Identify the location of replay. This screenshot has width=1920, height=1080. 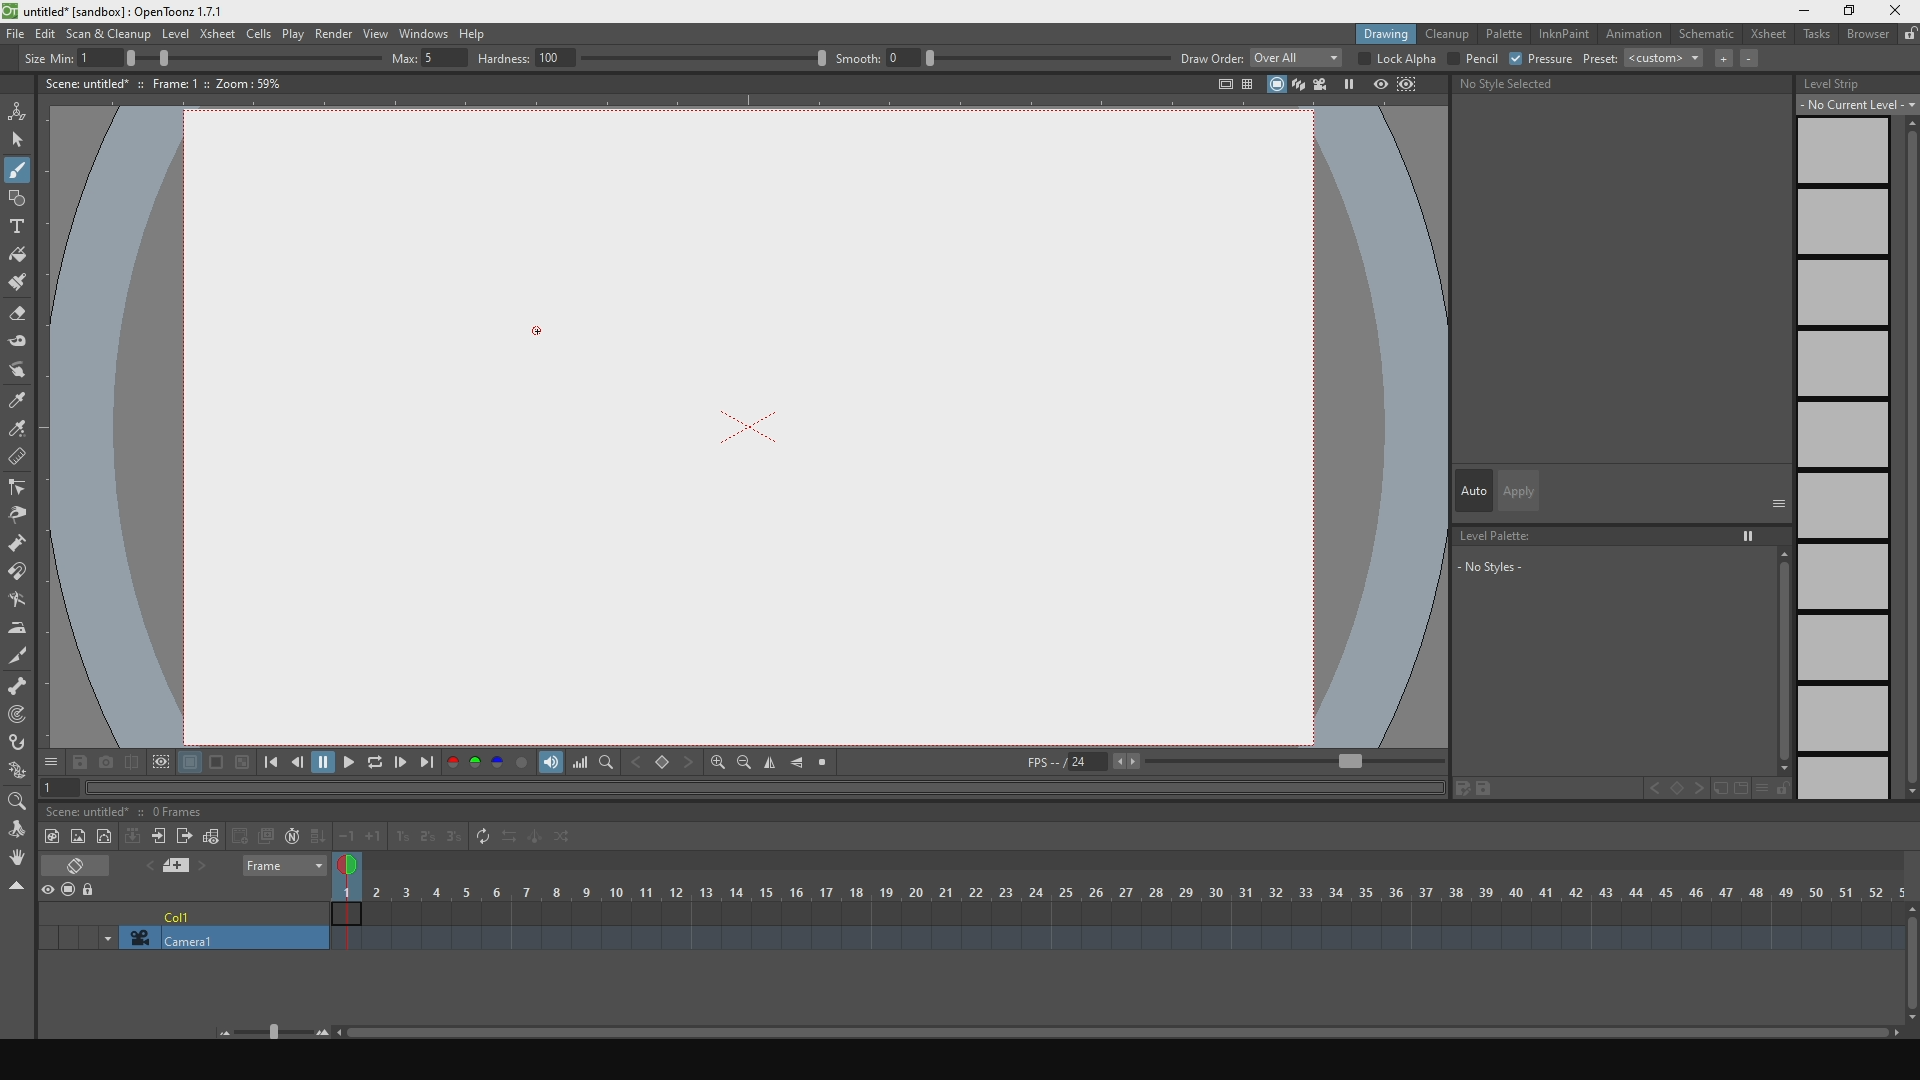
(378, 767).